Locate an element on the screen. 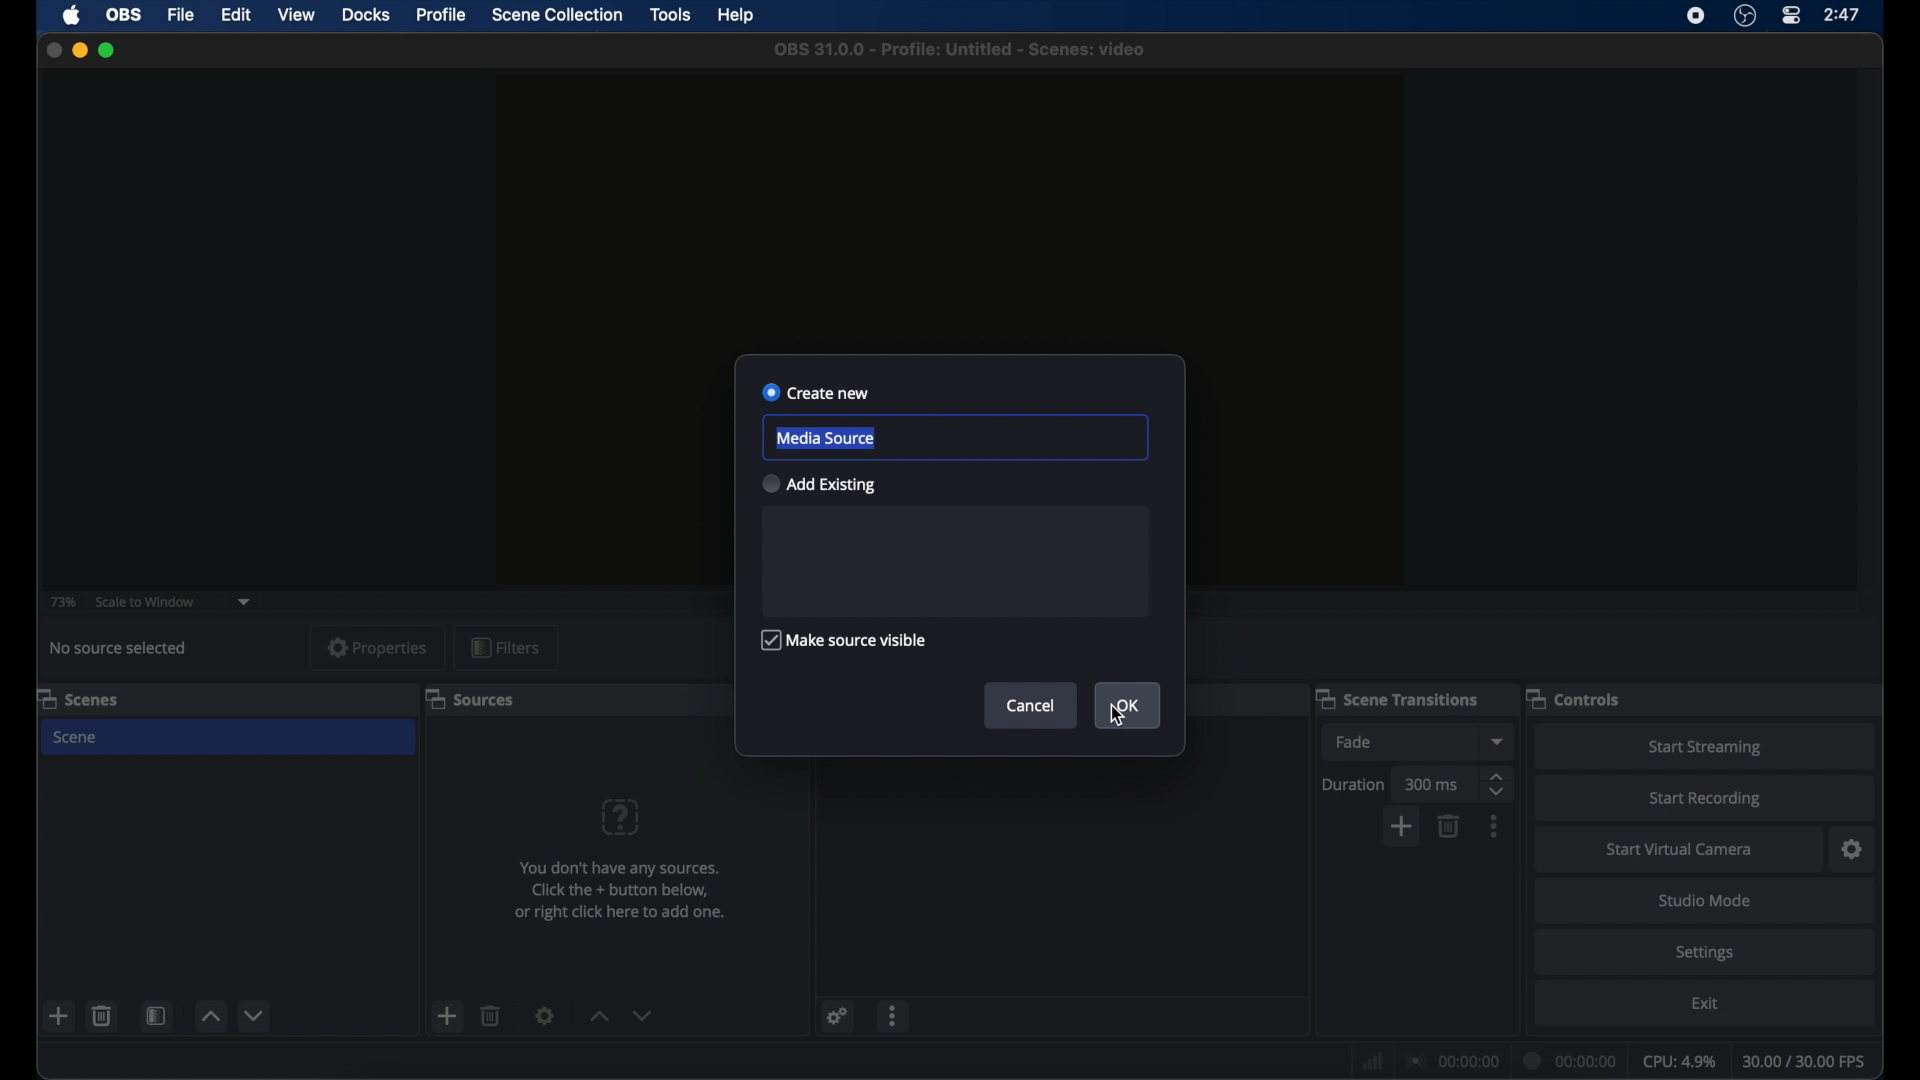  cancel is located at coordinates (1031, 705).